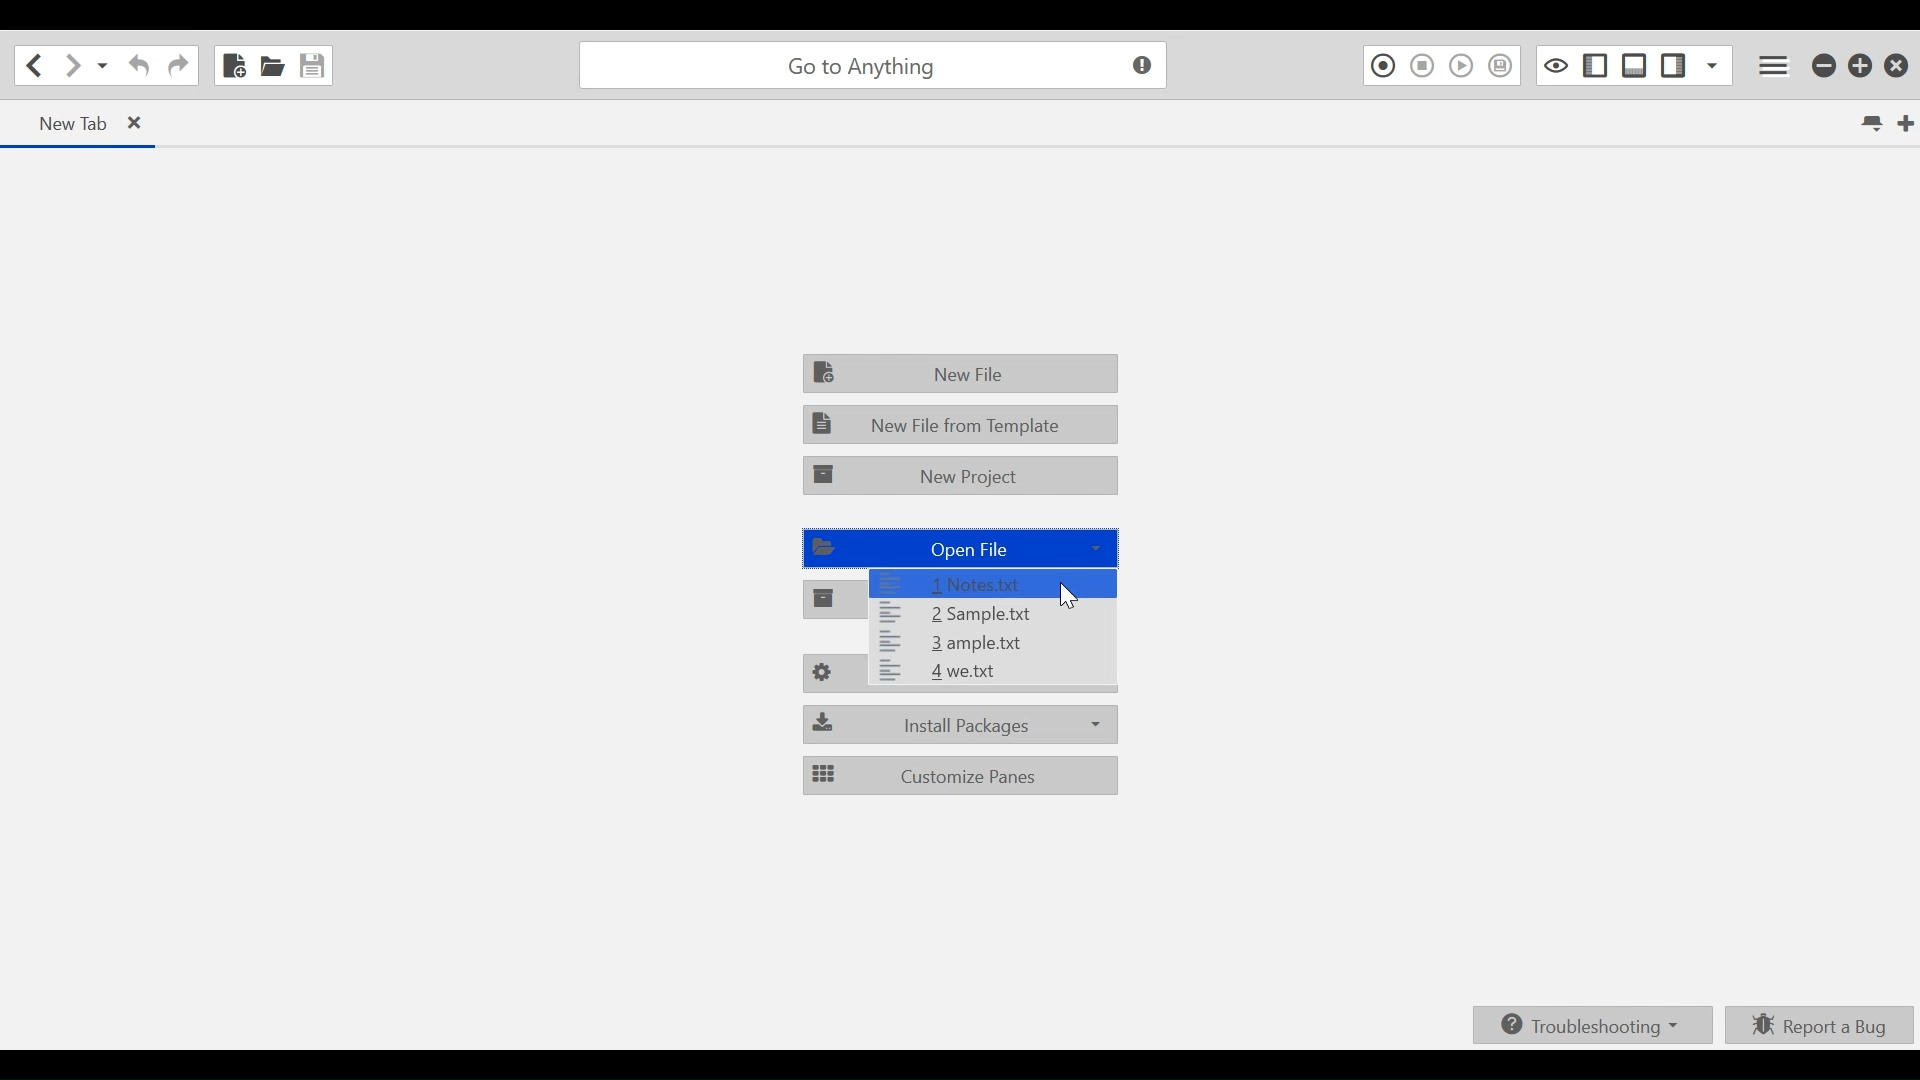  Describe the element at coordinates (959, 426) in the screenshot. I see `New File from Template` at that location.